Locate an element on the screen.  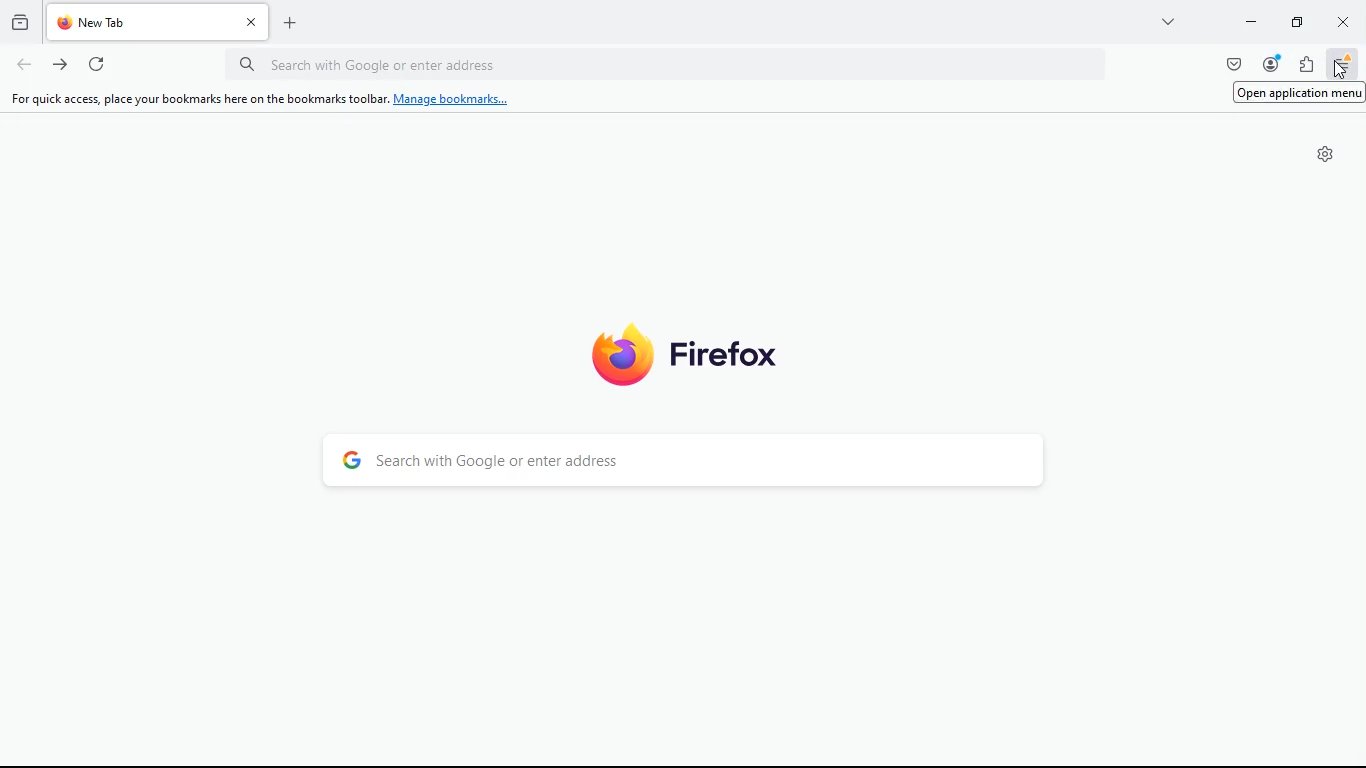
history is located at coordinates (18, 21).